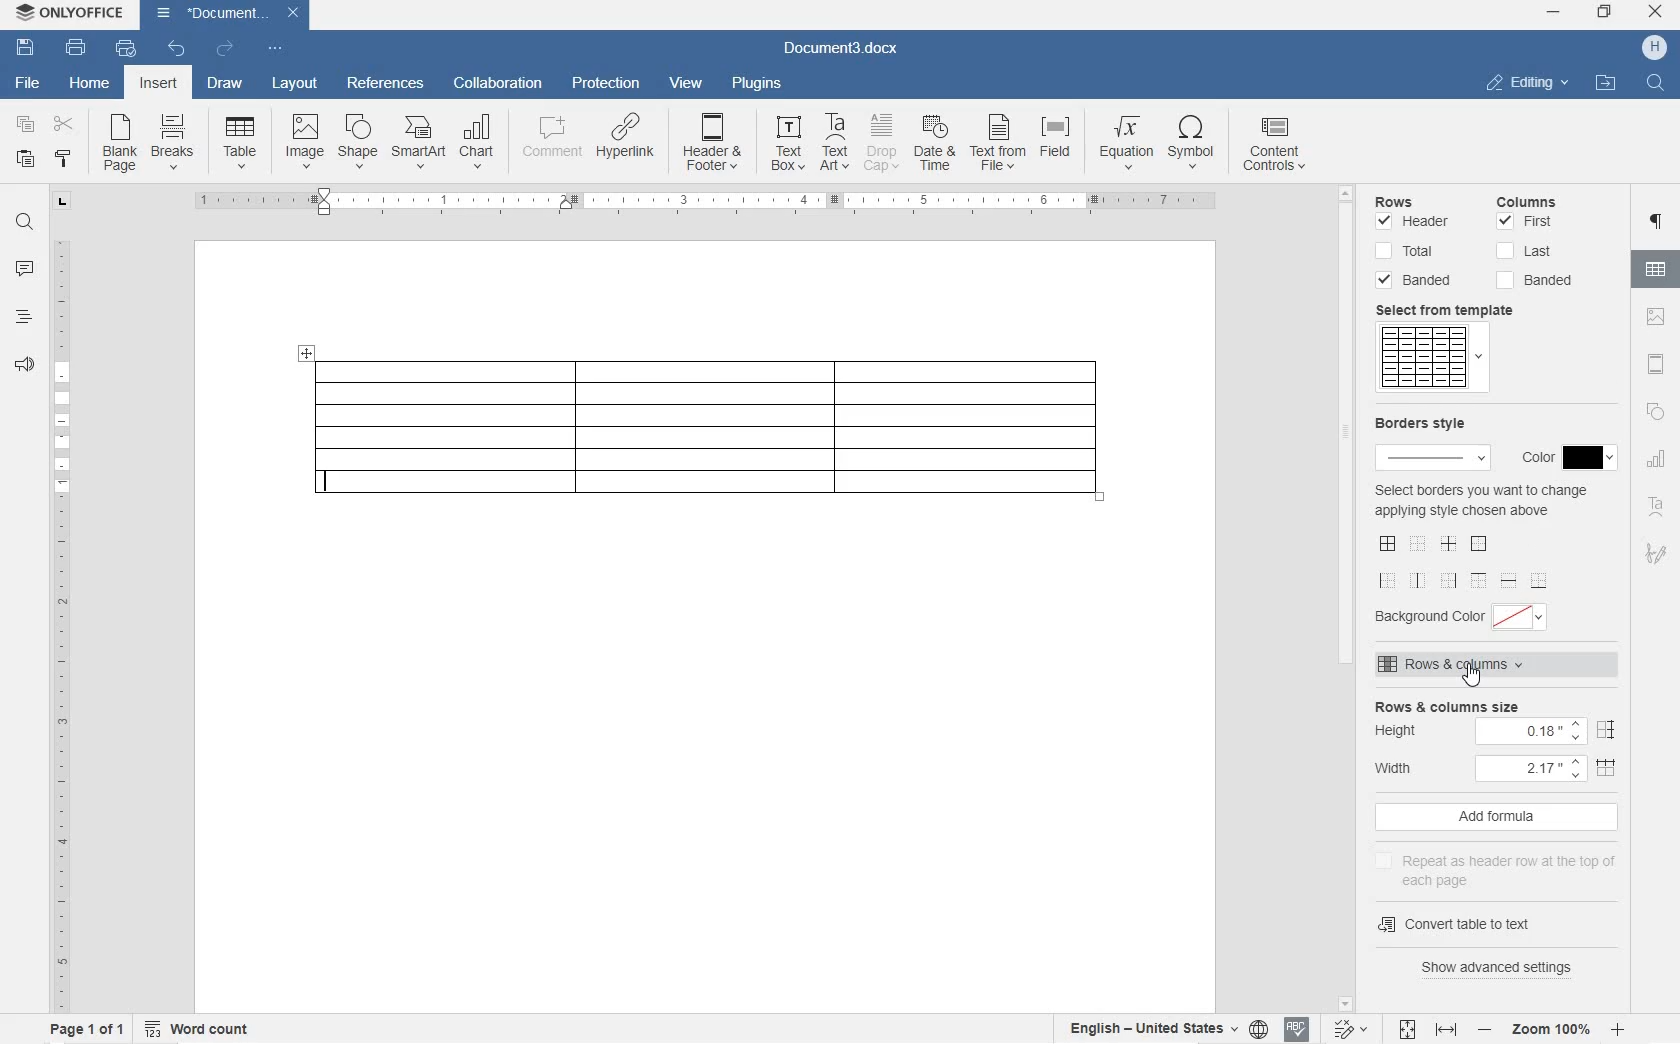 This screenshot has height=1044, width=1680. Describe the element at coordinates (838, 52) in the screenshot. I see `Document3.docx` at that location.